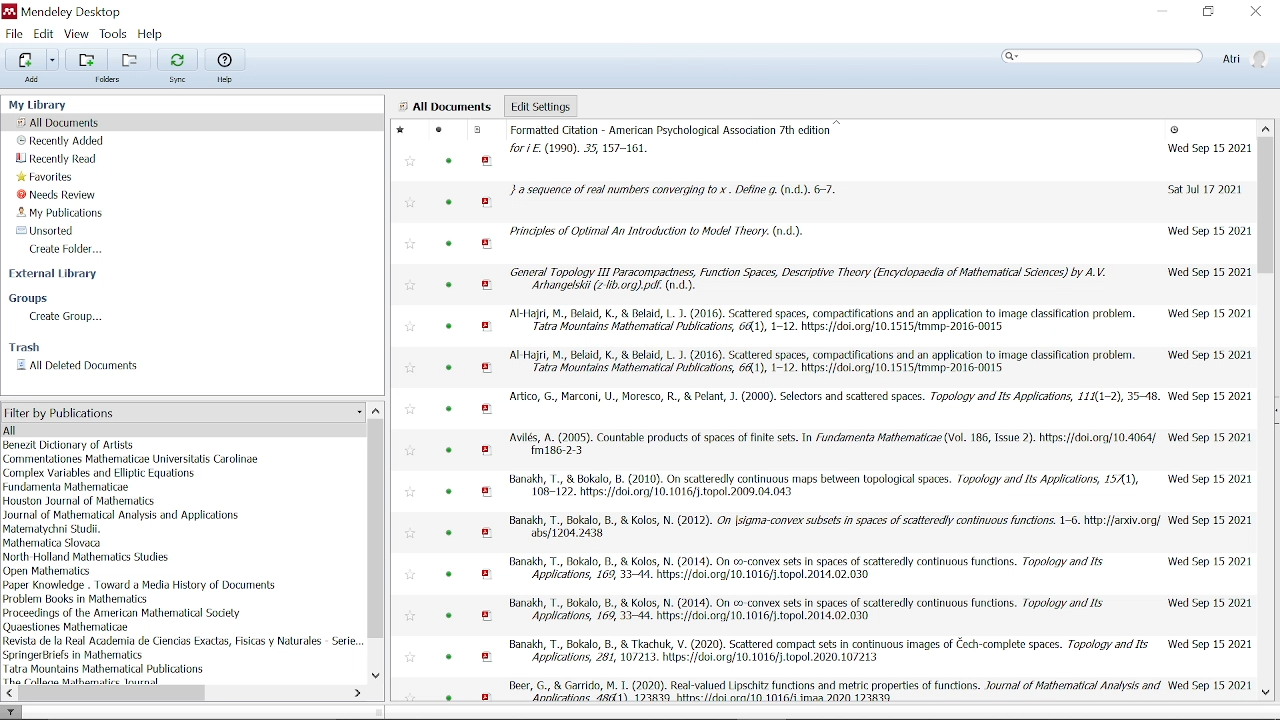 The image size is (1280, 720). What do you see at coordinates (78, 599) in the screenshot?
I see `author` at bounding box center [78, 599].